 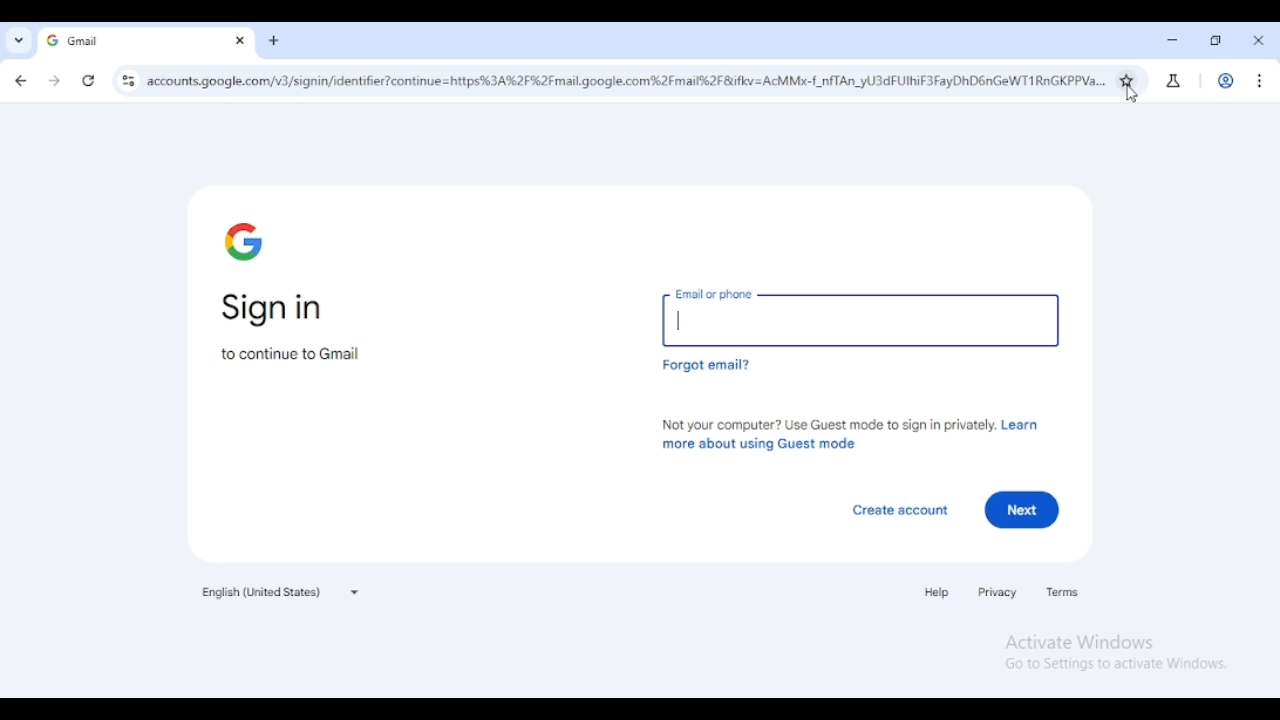 What do you see at coordinates (279, 591) in the screenshot?
I see `English (United States)` at bounding box center [279, 591].